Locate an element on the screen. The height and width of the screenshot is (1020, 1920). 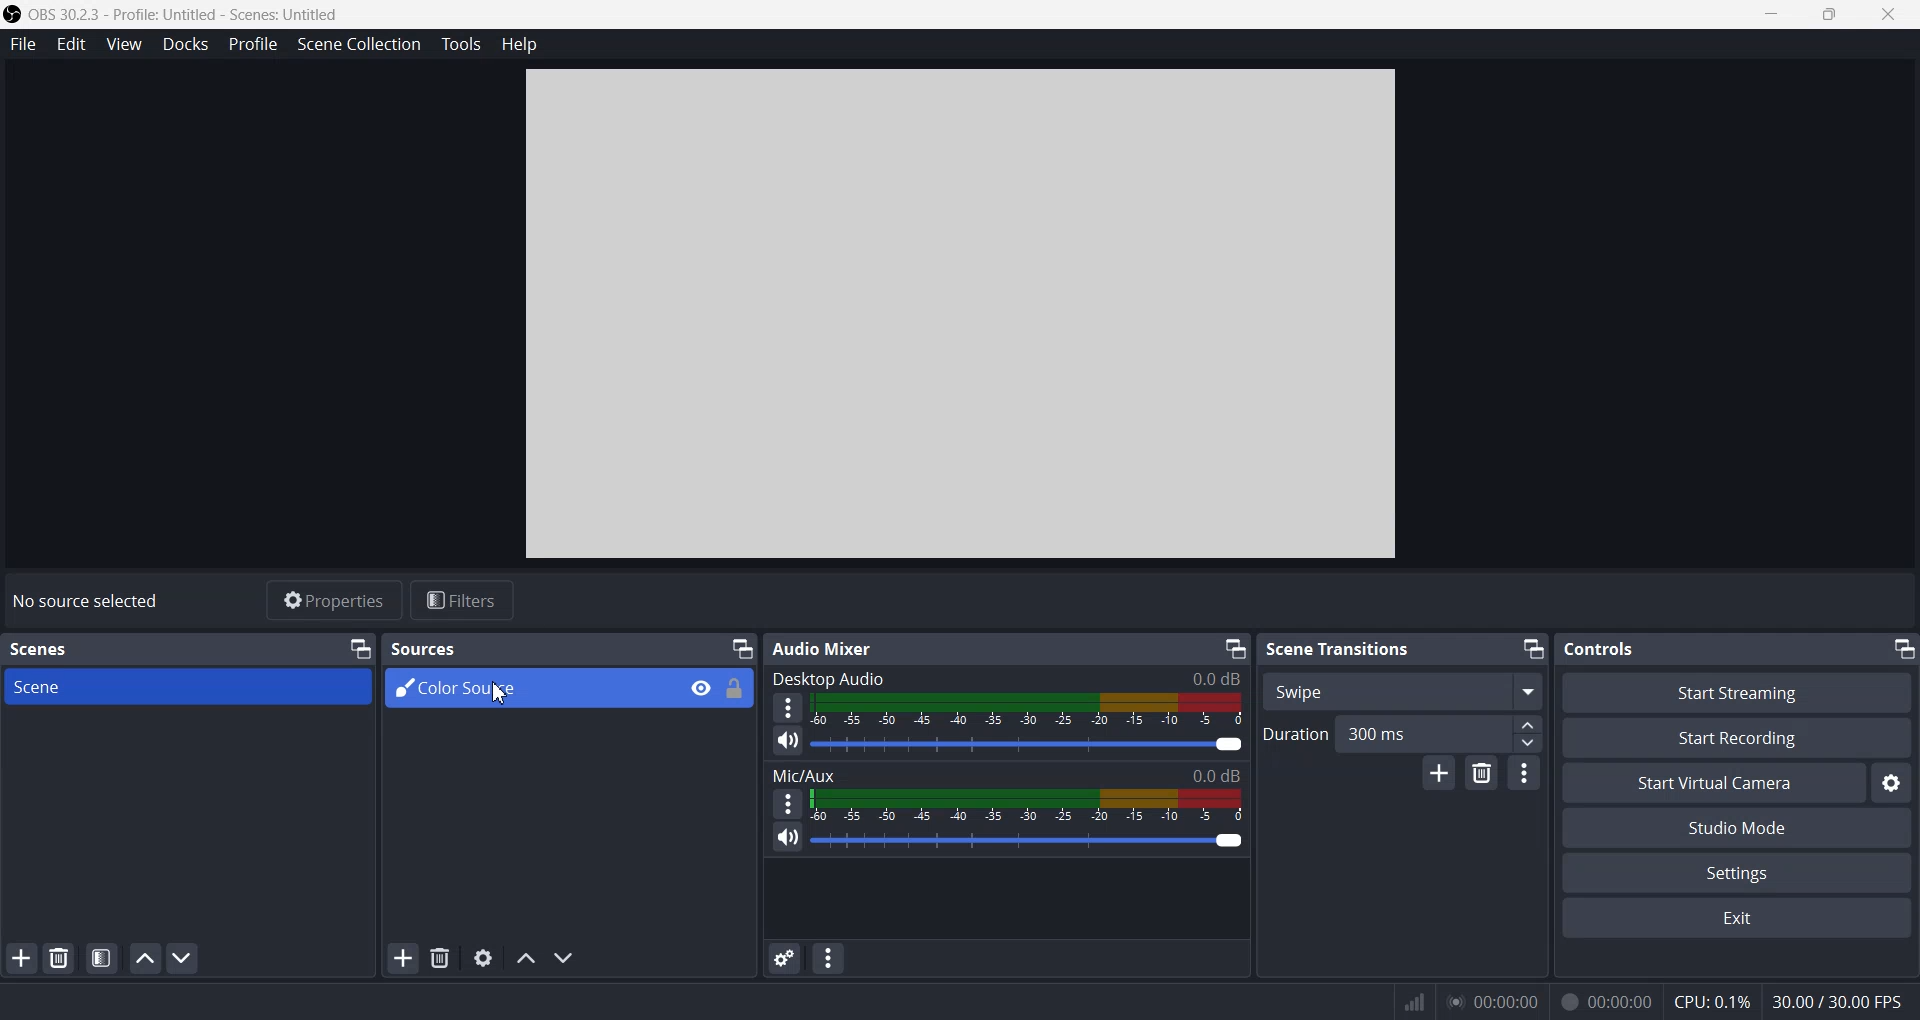
Scenes is located at coordinates (42, 648).